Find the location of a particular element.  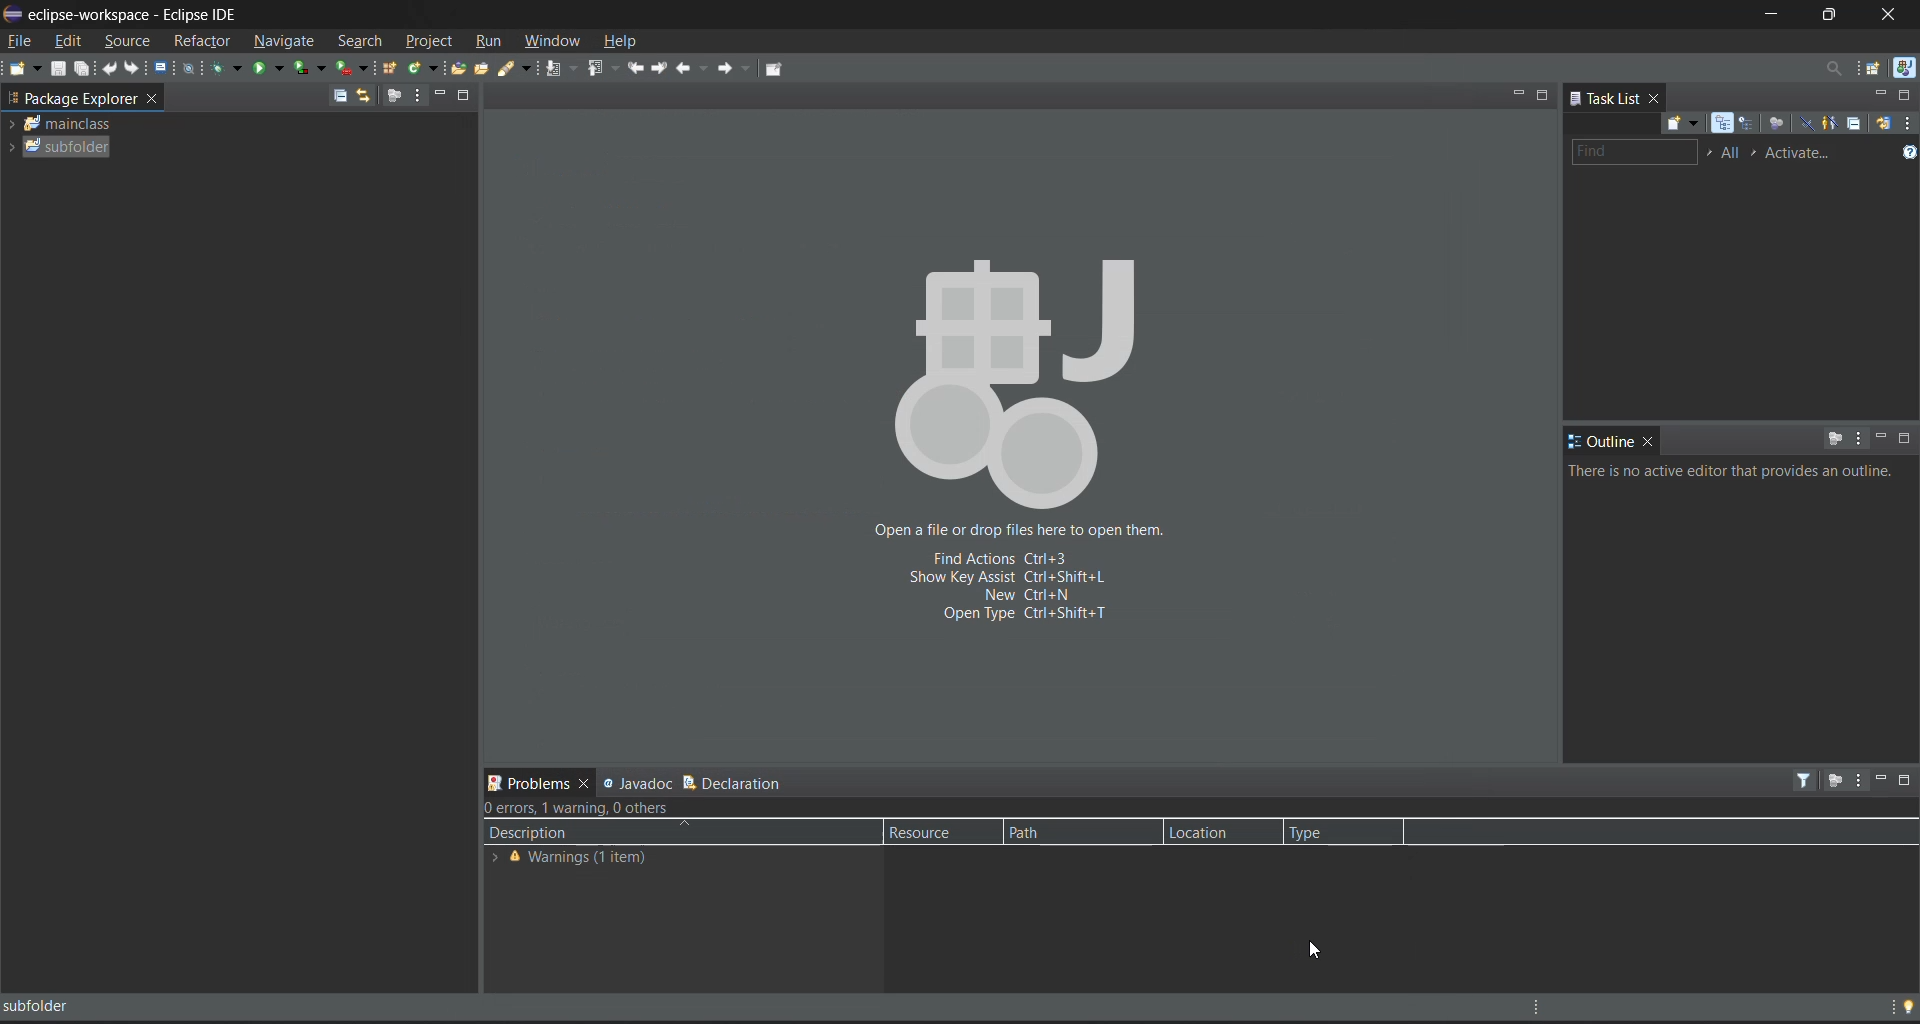

project is located at coordinates (430, 43).